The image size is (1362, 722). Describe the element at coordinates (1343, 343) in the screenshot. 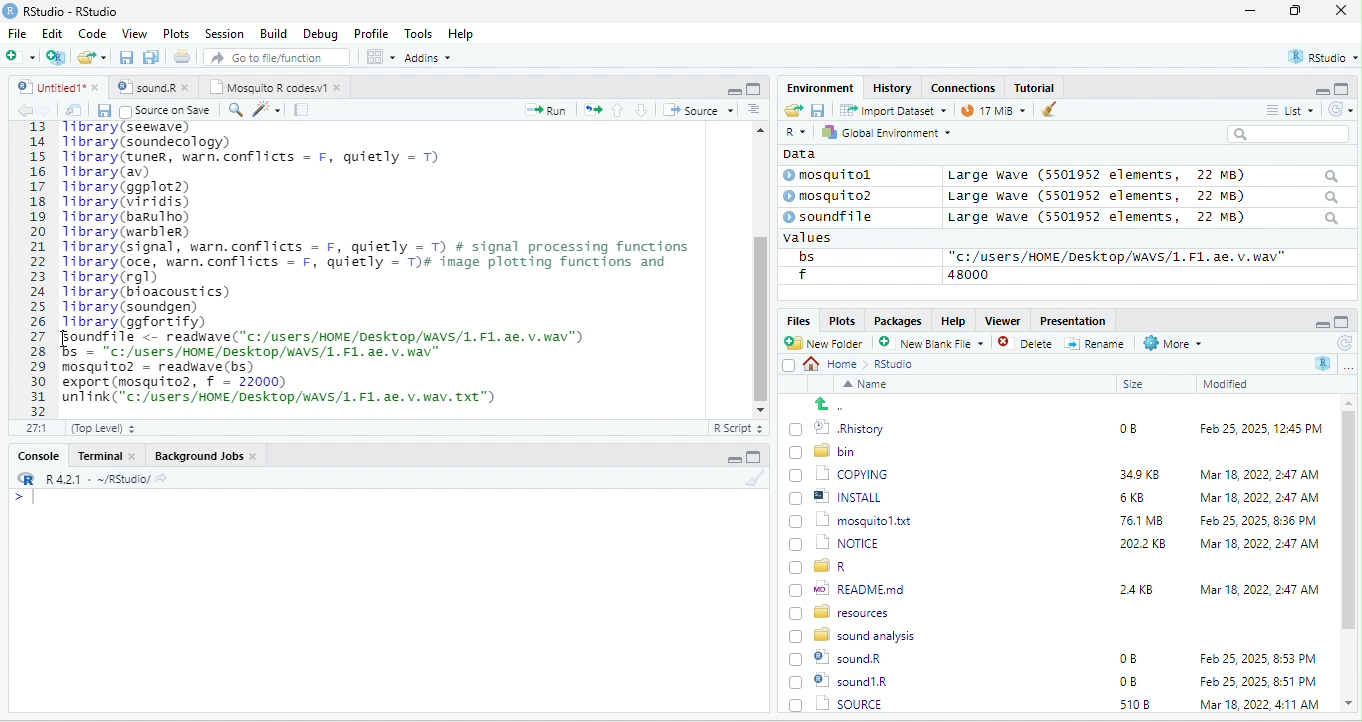

I see `refresh` at that location.